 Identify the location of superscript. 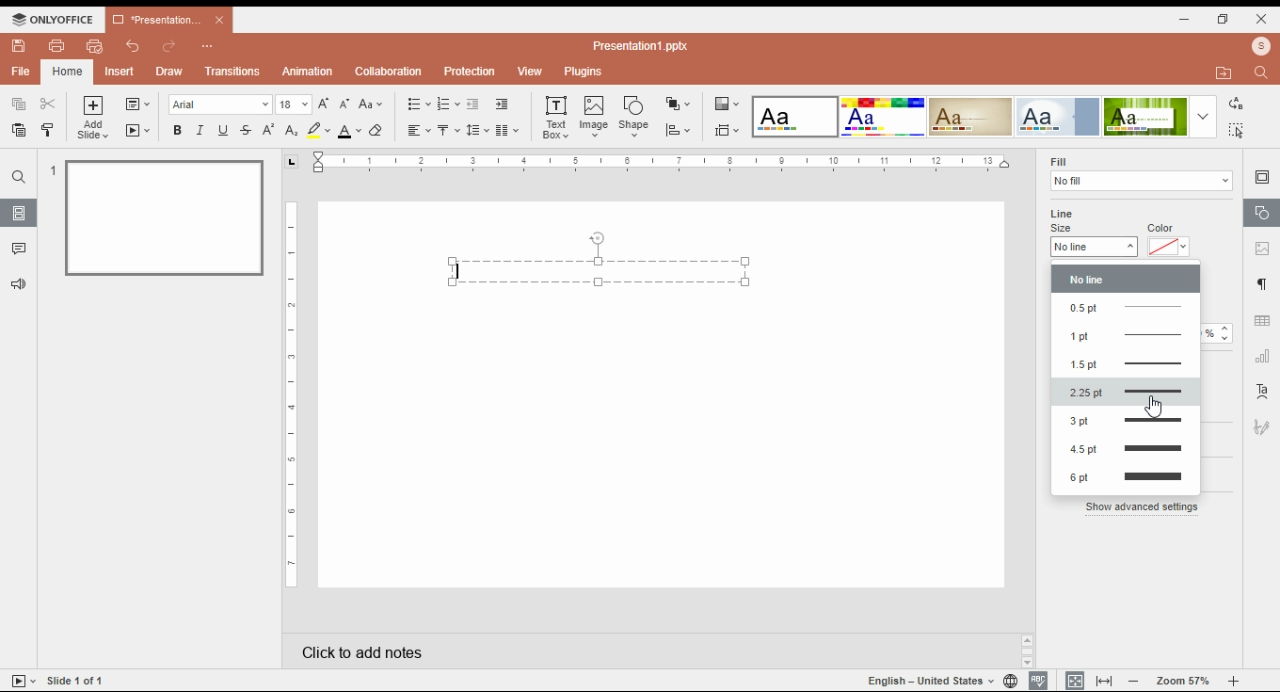
(268, 130).